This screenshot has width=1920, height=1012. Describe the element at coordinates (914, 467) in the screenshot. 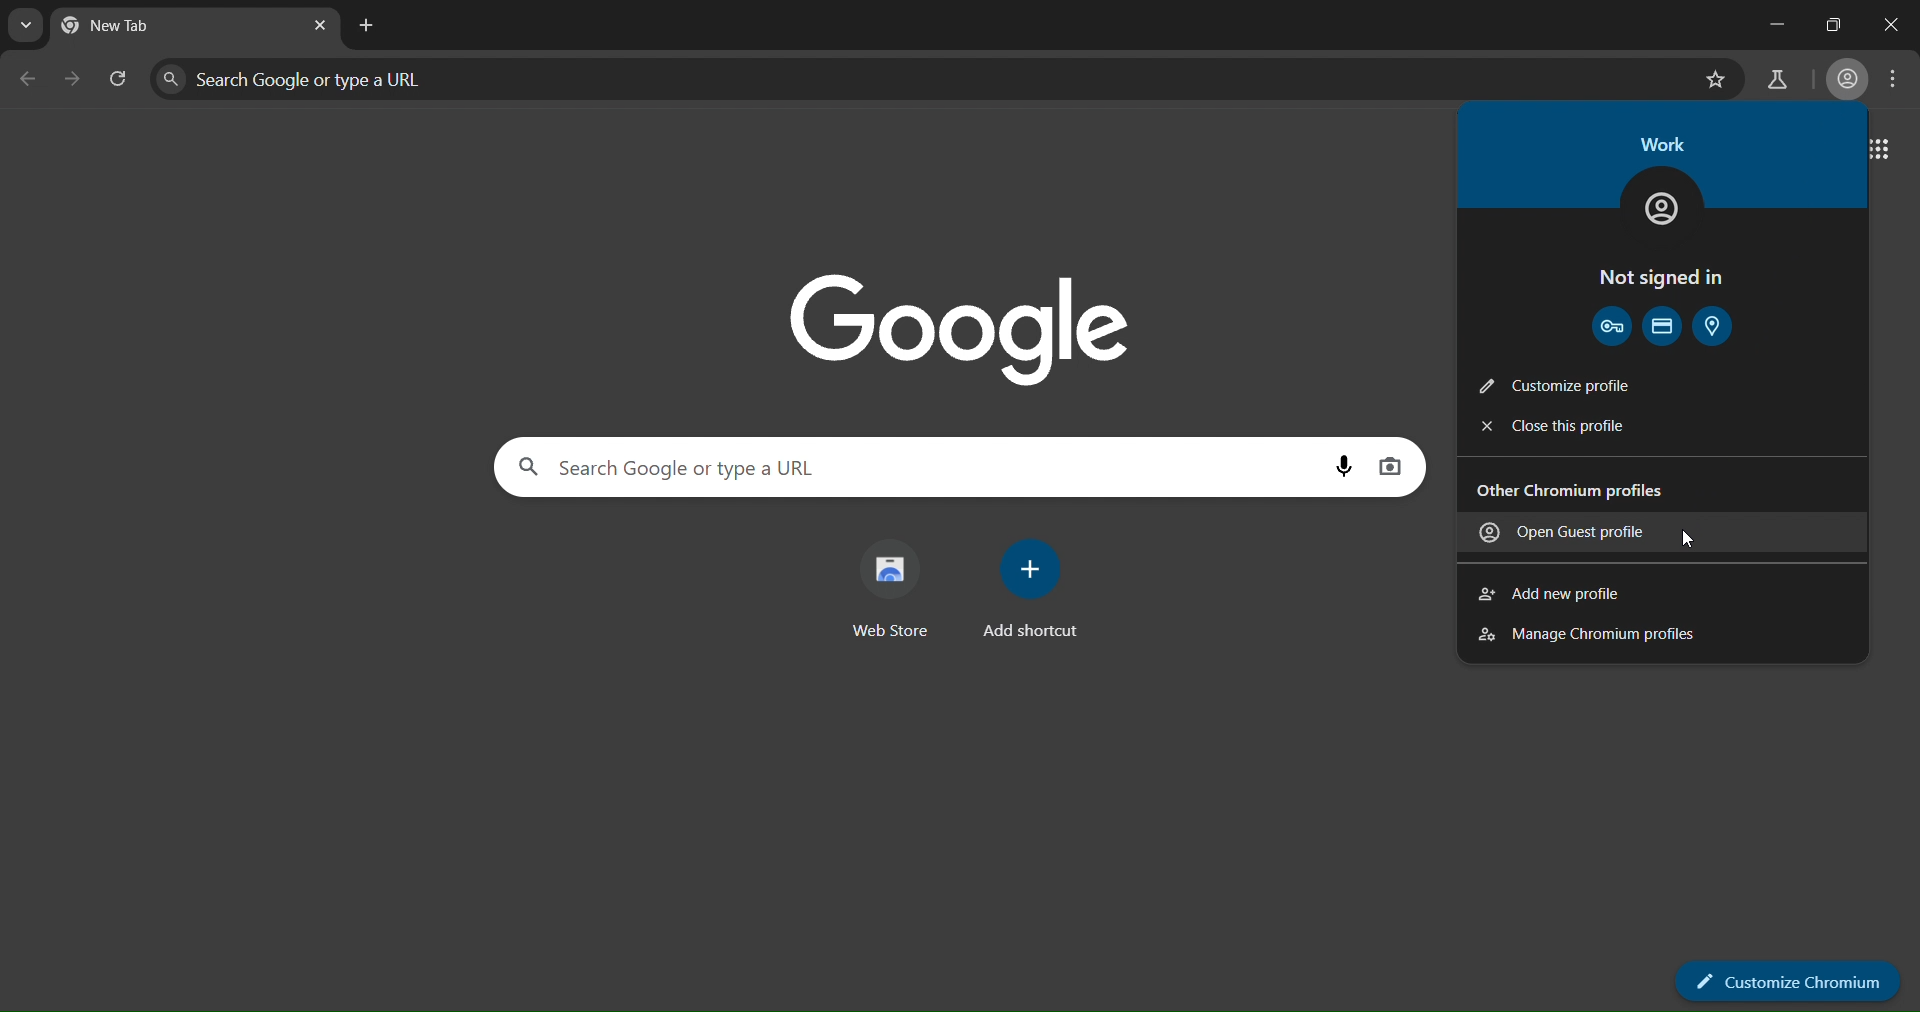

I see `search google or type a URL` at that location.